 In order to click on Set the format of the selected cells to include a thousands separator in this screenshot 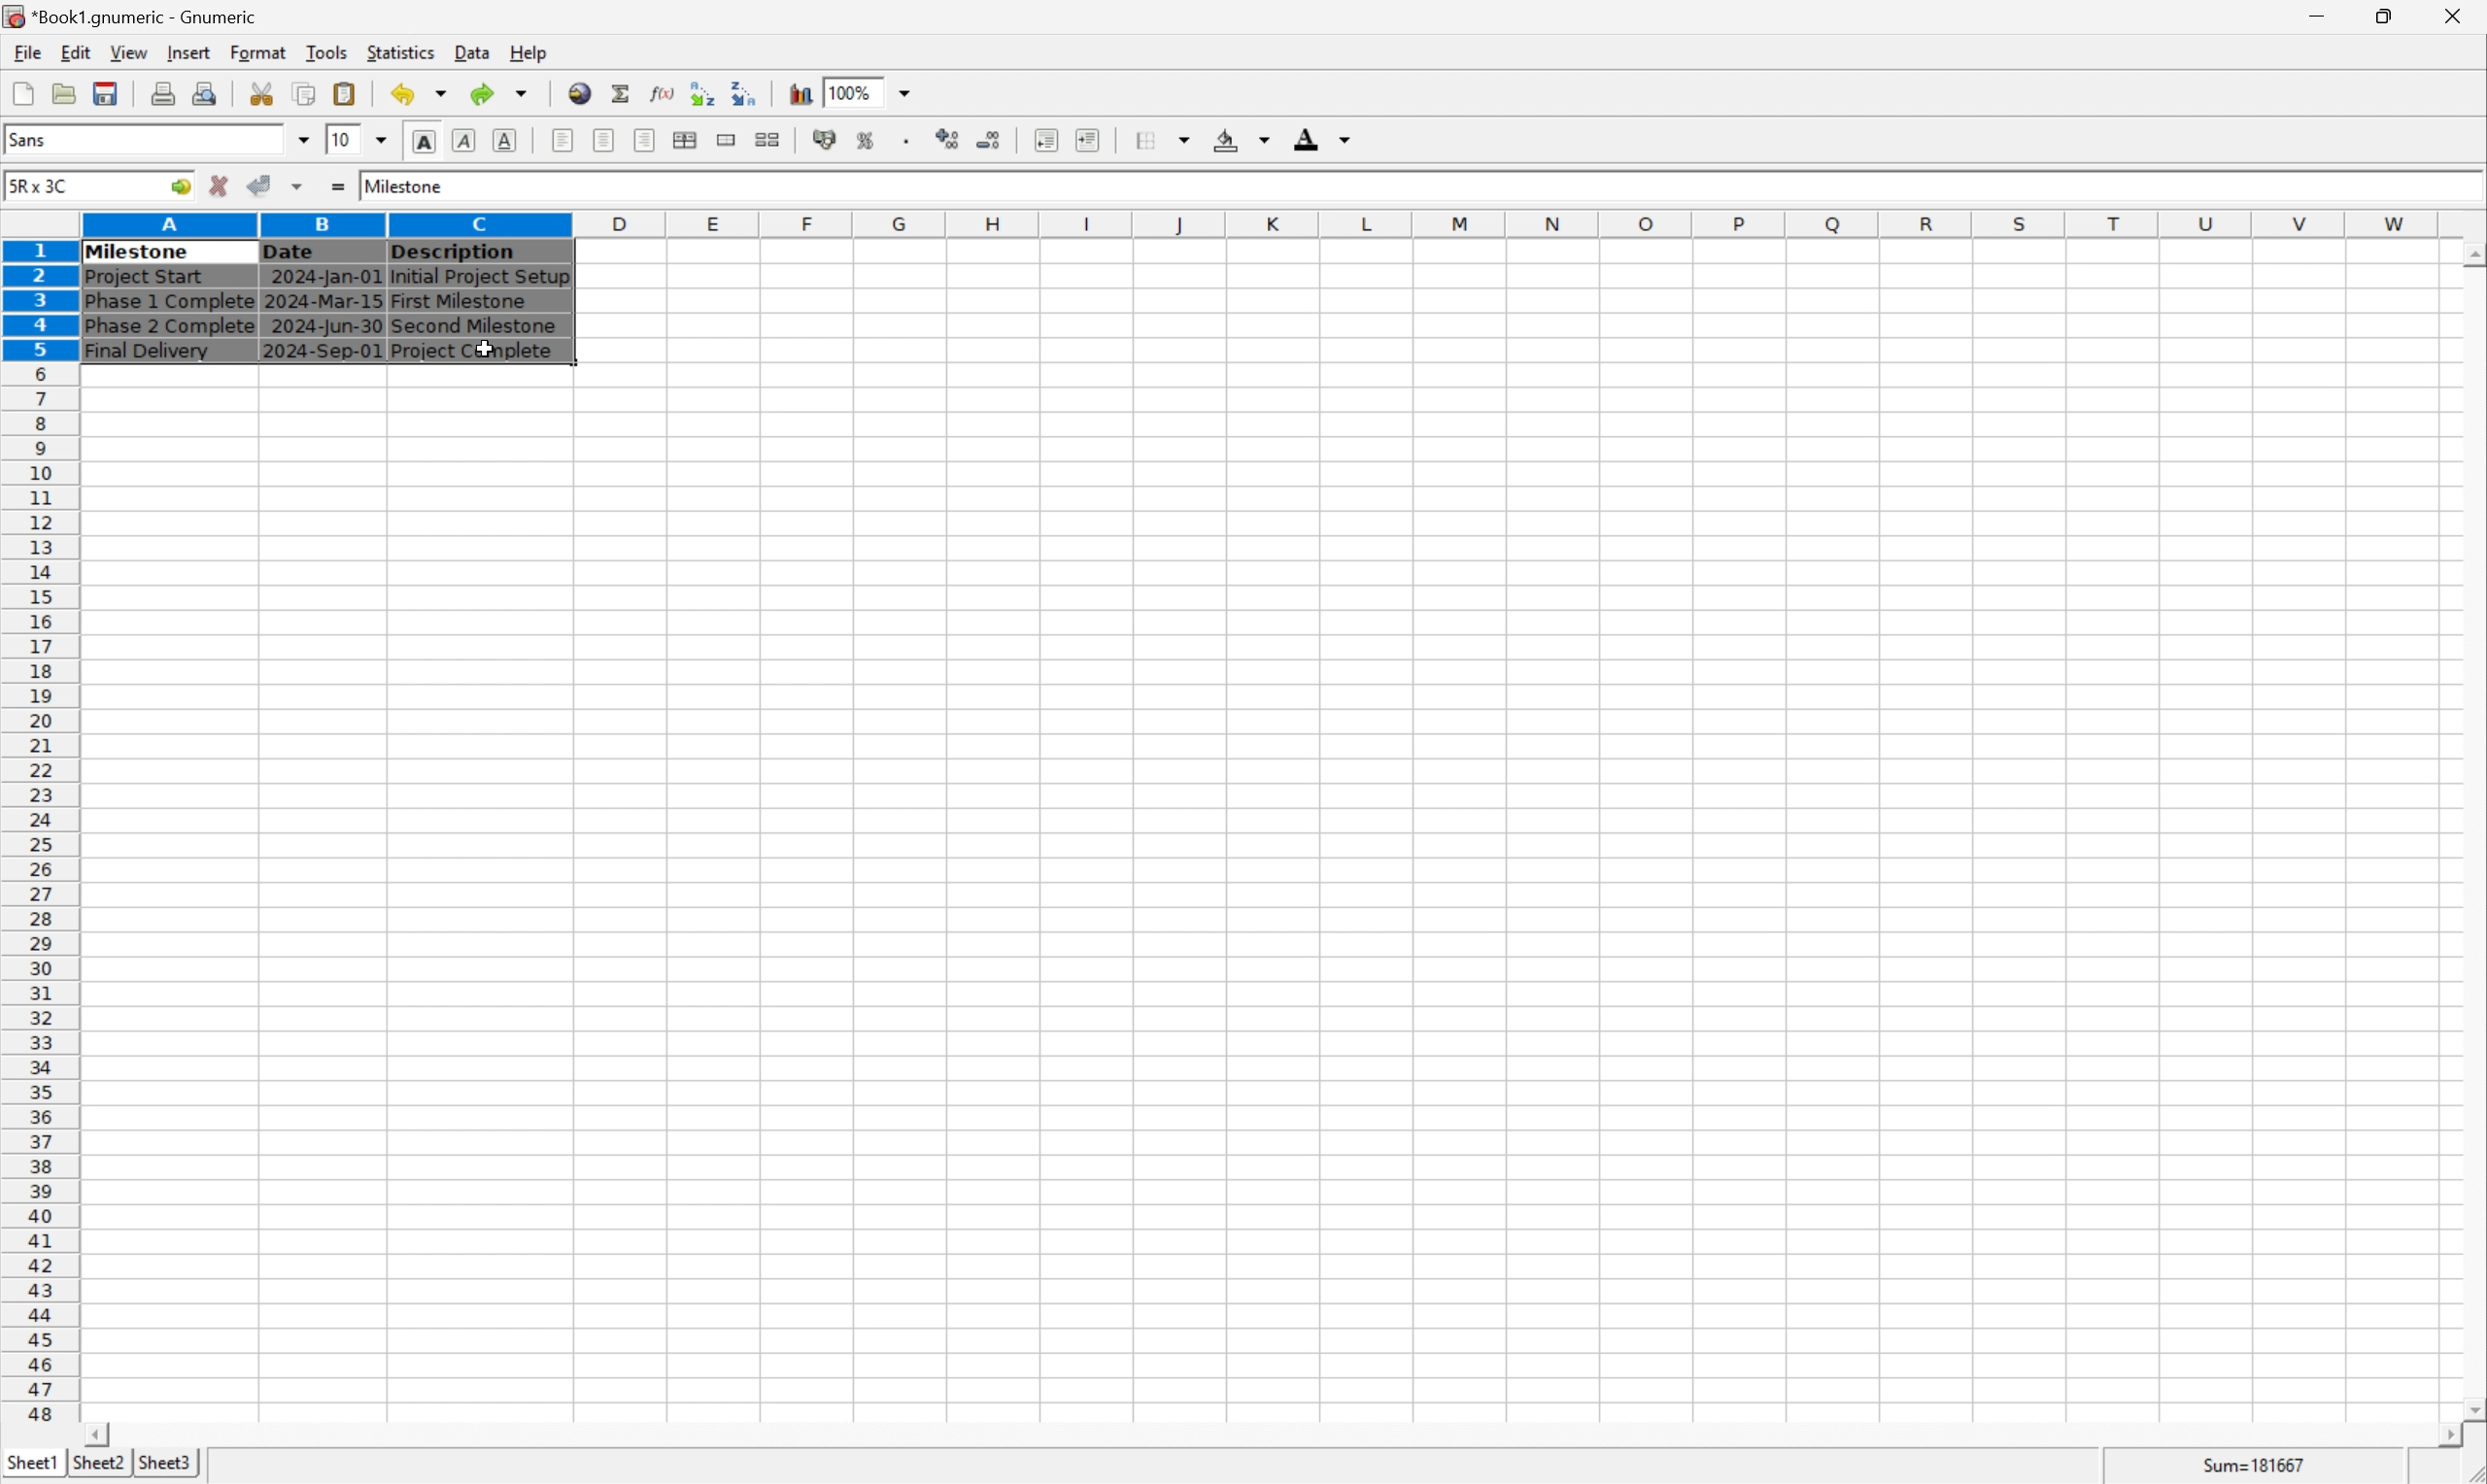, I will do `click(911, 140)`.